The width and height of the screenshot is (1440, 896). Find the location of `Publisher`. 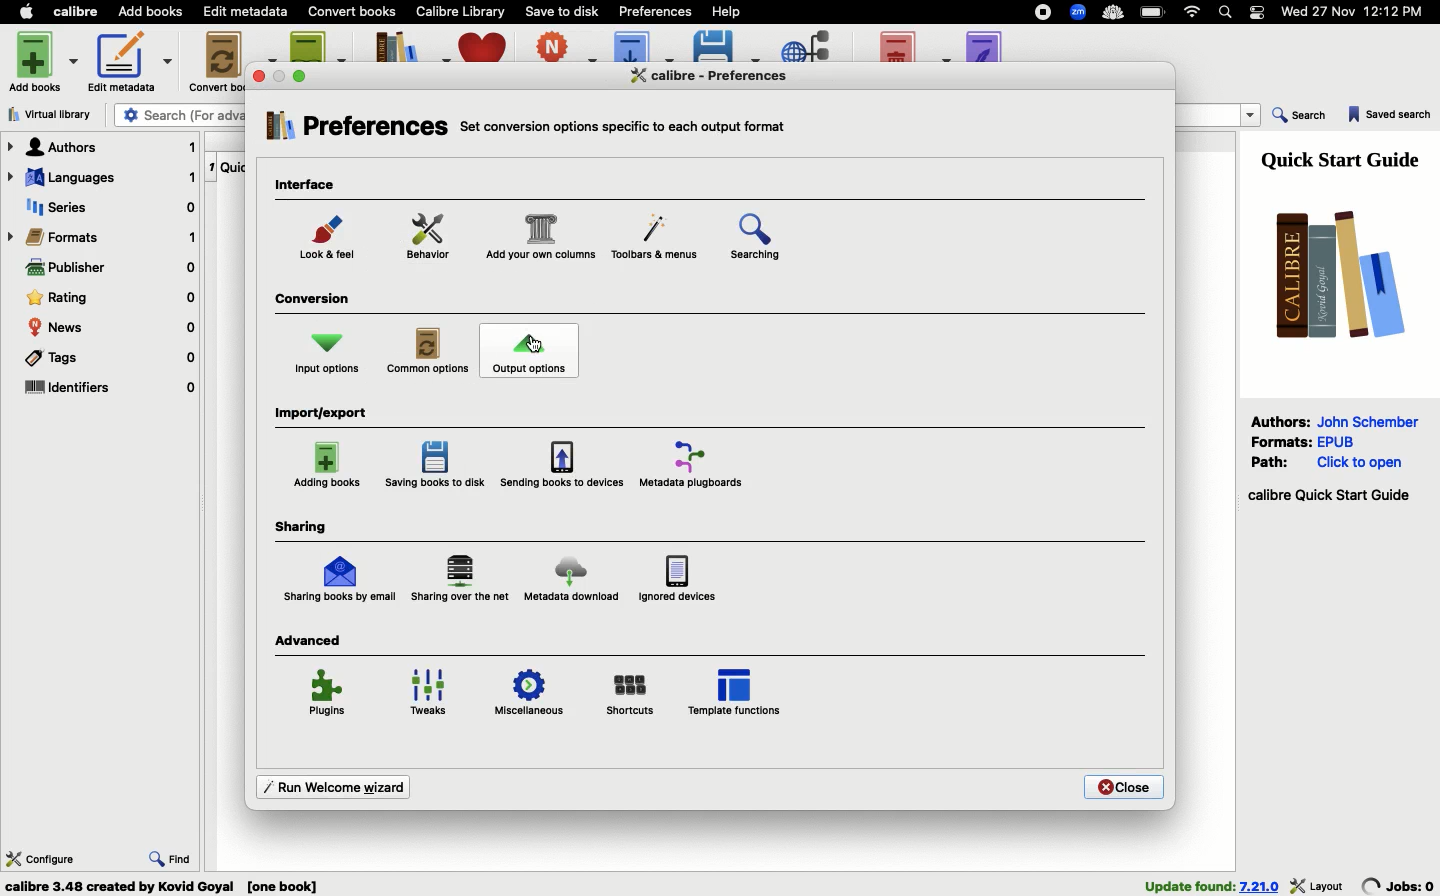

Publisher is located at coordinates (110, 270).